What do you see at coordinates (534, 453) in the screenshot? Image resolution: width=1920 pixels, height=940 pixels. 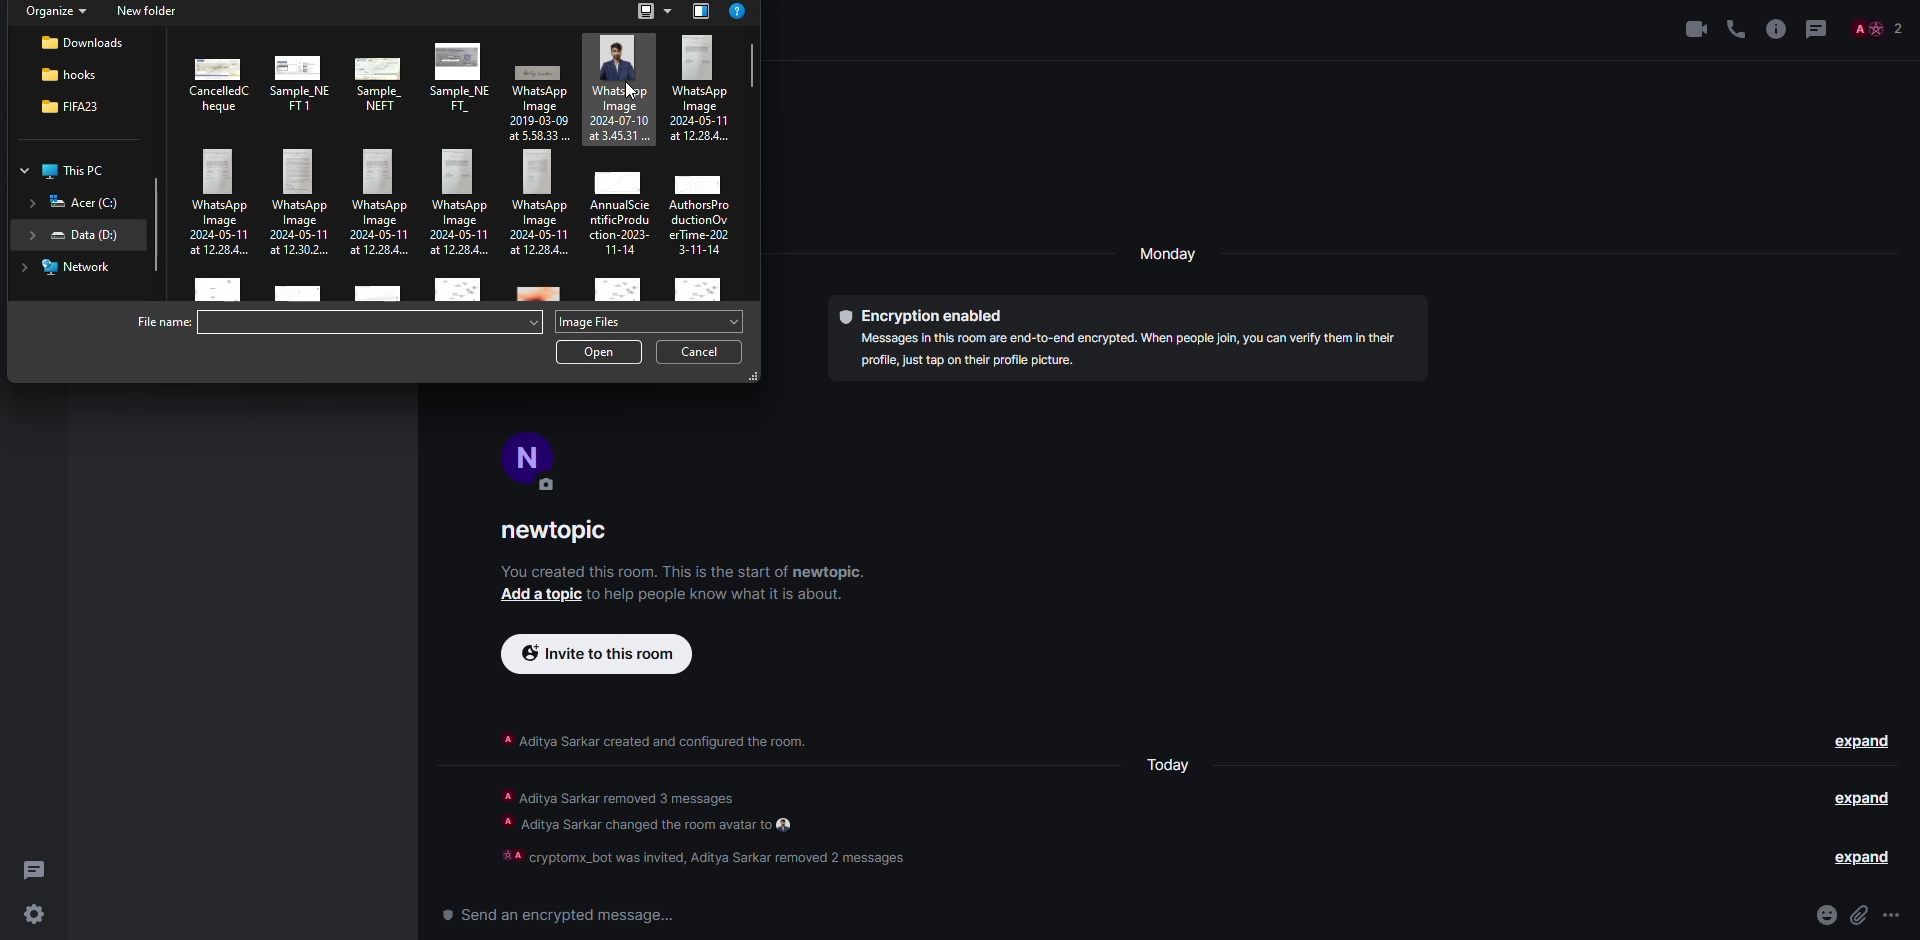 I see `profile` at bounding box center [534, 453].